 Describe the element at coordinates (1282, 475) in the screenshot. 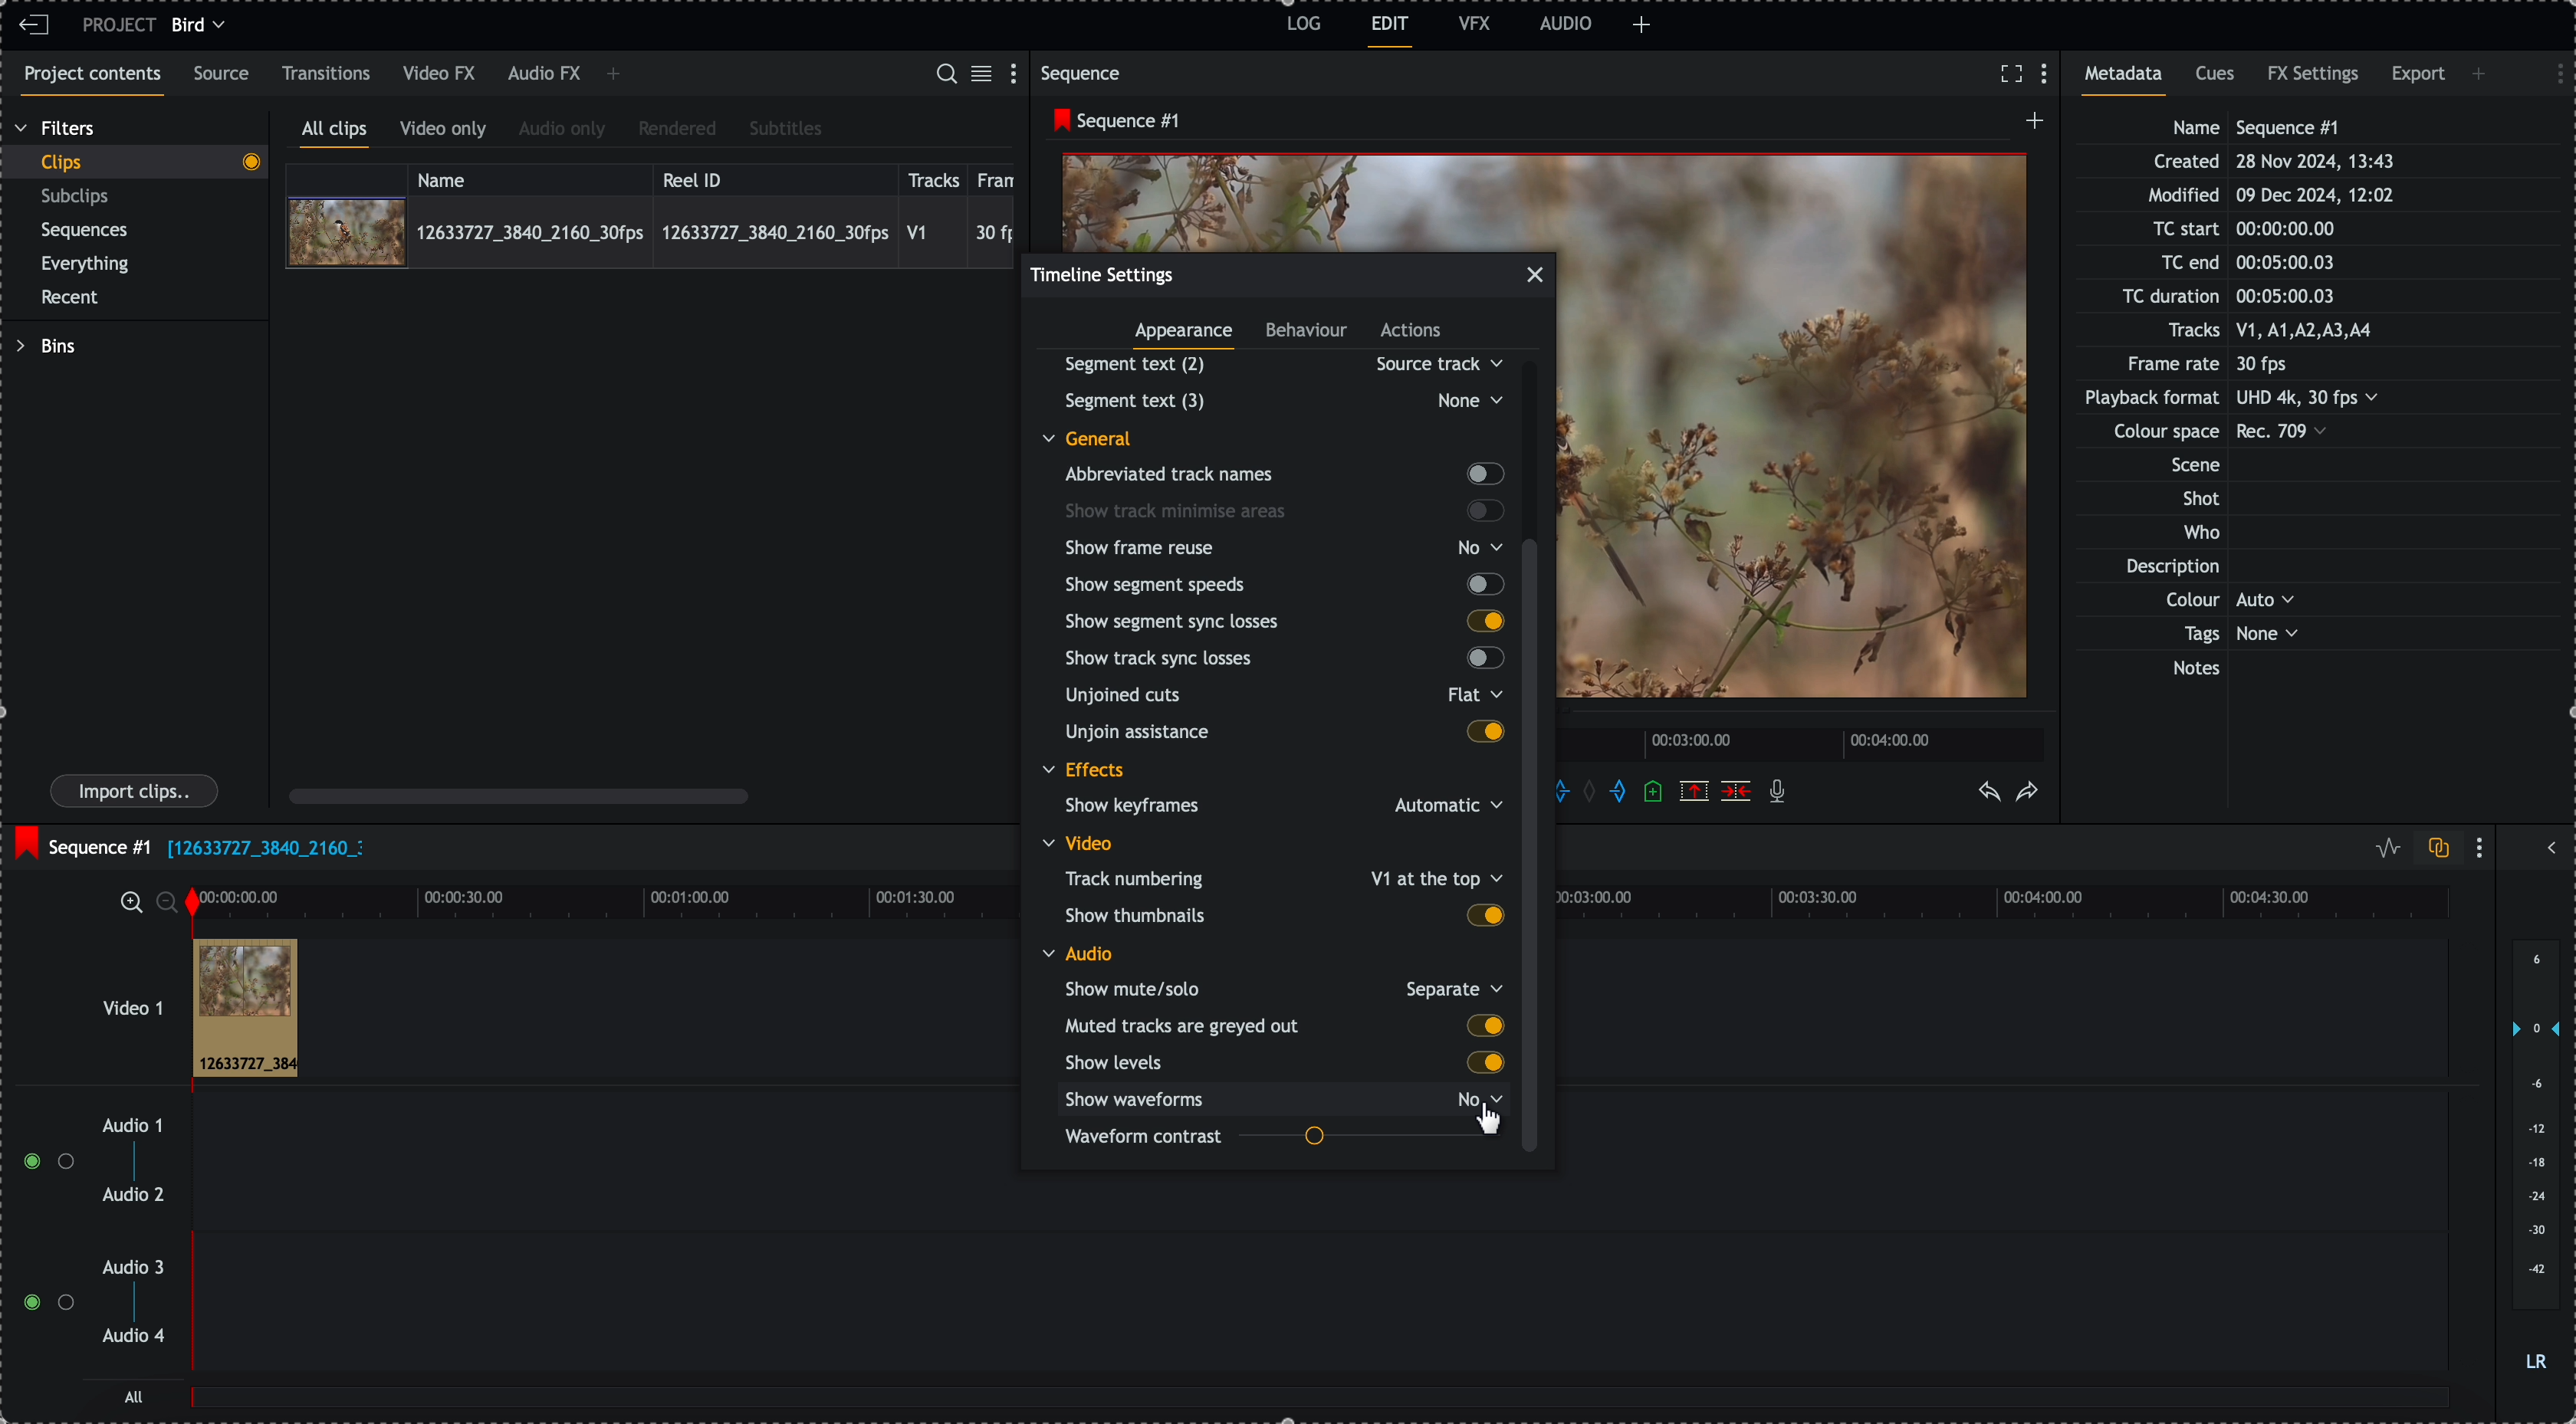

I see `abbreviated track names` at that location.